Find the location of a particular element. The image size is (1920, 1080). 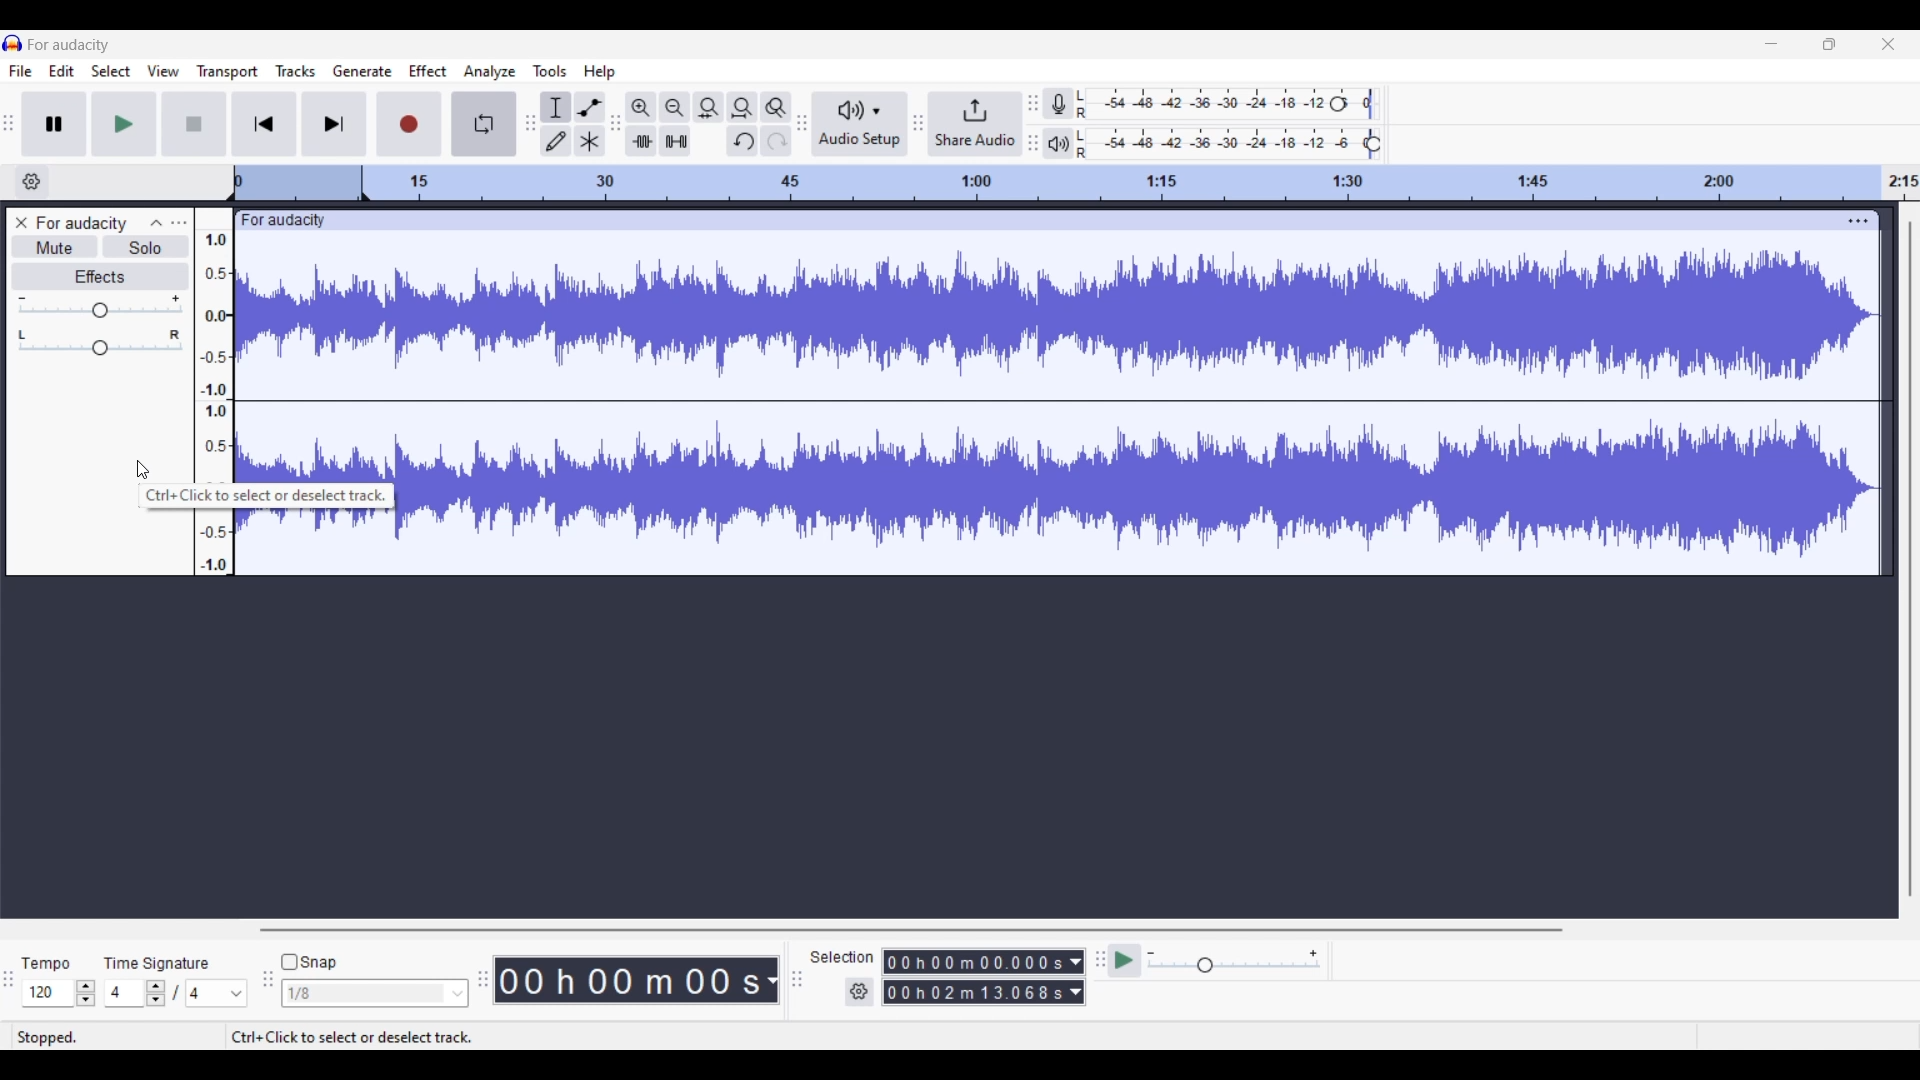

Max. playback speed is located at coordinates (1313, 954).